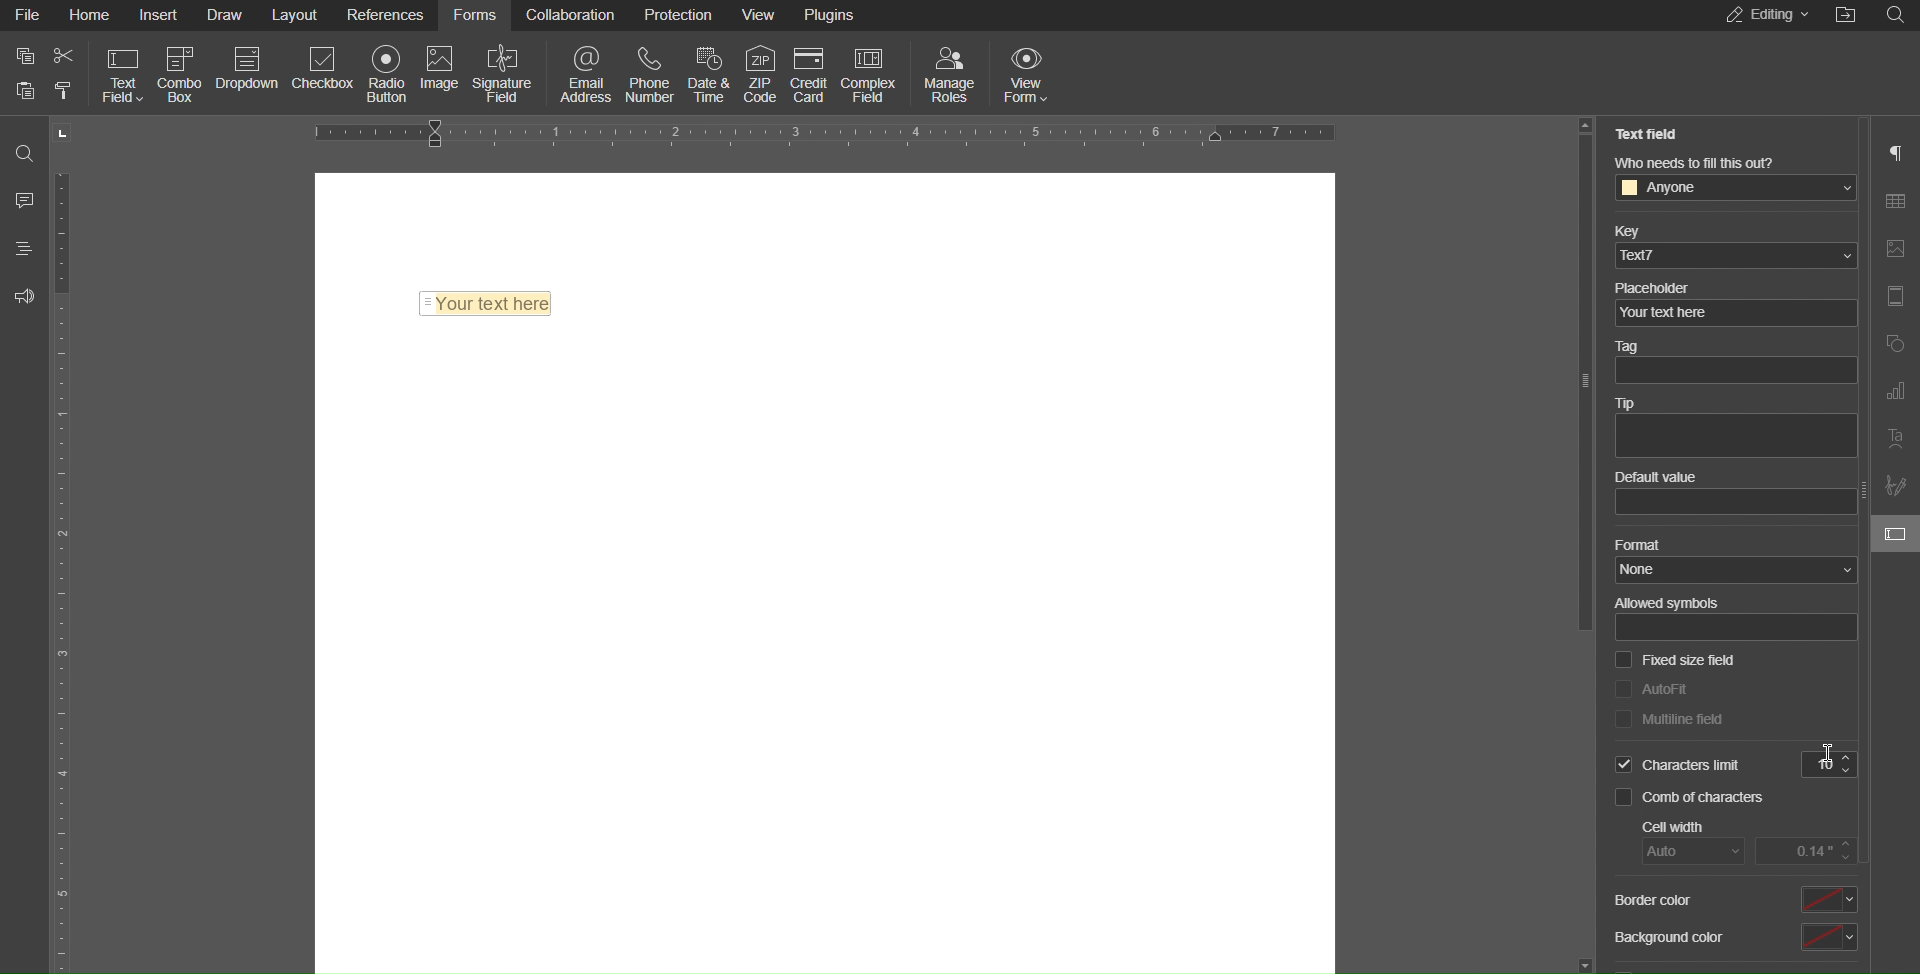 The width and height of the screenshot is (1920, 974). I want to click on Checkbox, so click(331, 72).